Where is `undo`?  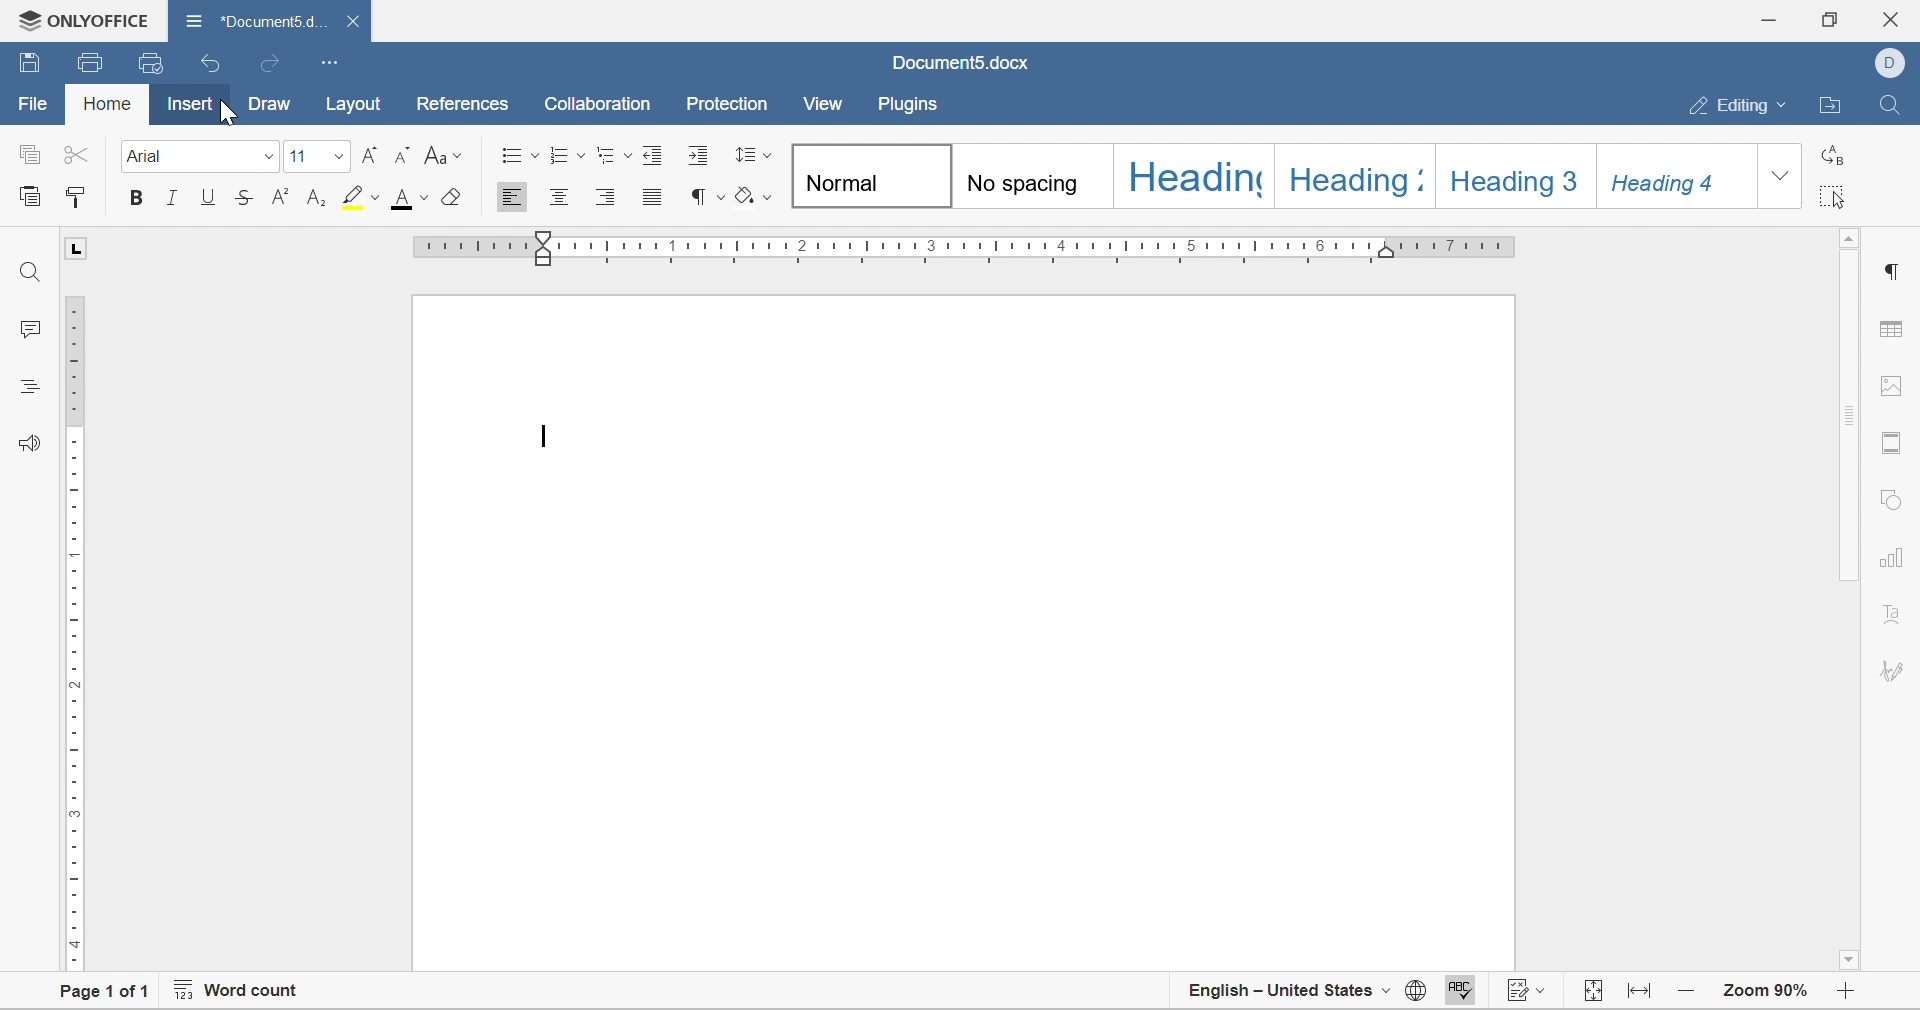 undo is located at coordinates (210, 64).